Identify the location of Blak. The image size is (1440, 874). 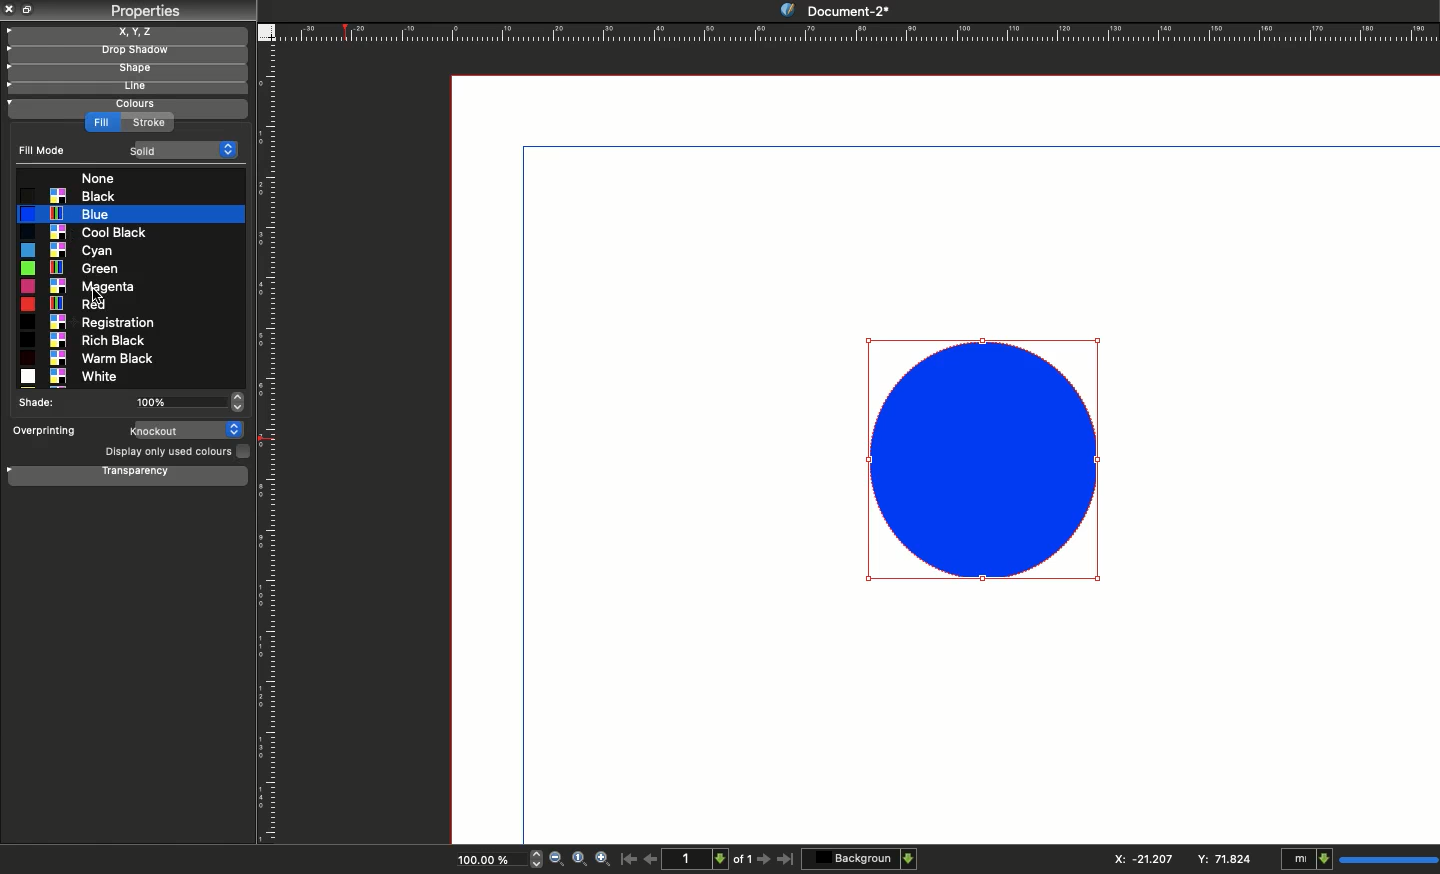
(79, 197).